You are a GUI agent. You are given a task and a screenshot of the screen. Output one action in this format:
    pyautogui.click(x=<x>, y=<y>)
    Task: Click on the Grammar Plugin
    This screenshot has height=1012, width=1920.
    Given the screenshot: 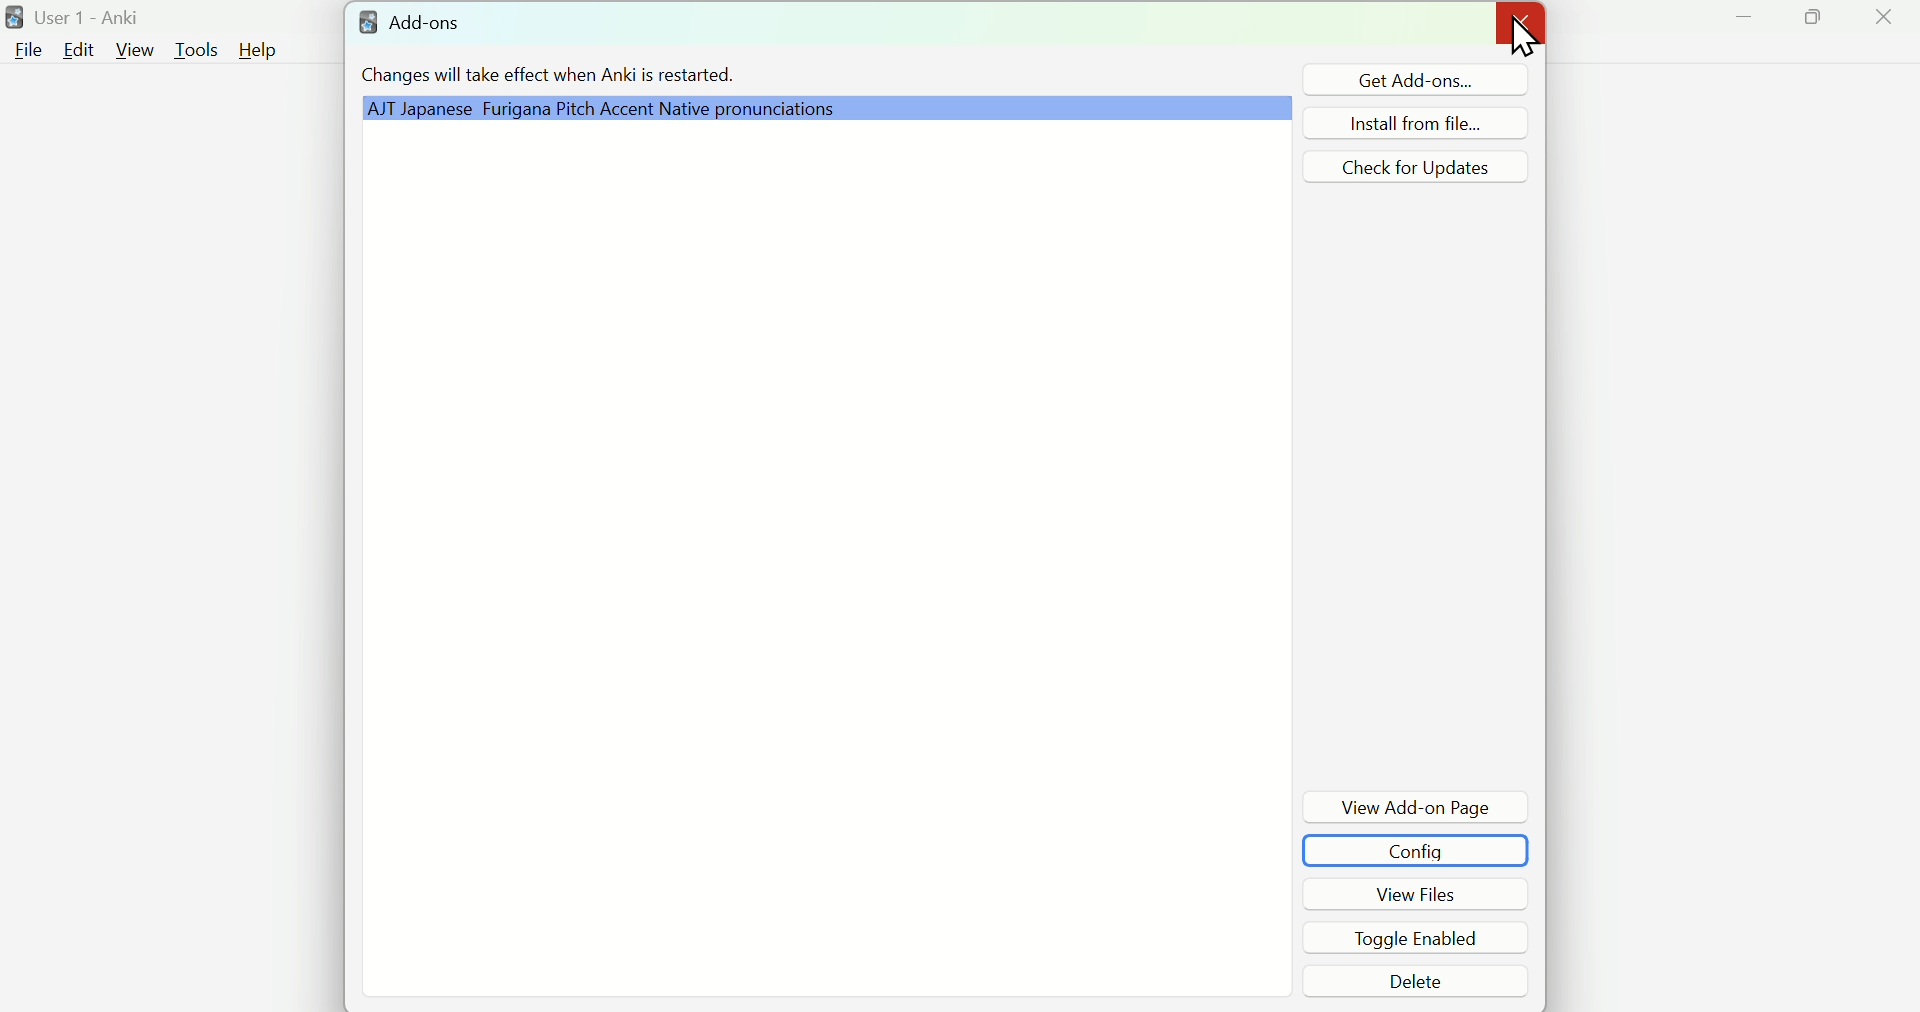 What is the action you would take?
    pyautogui.click(x=822, y=107)
    